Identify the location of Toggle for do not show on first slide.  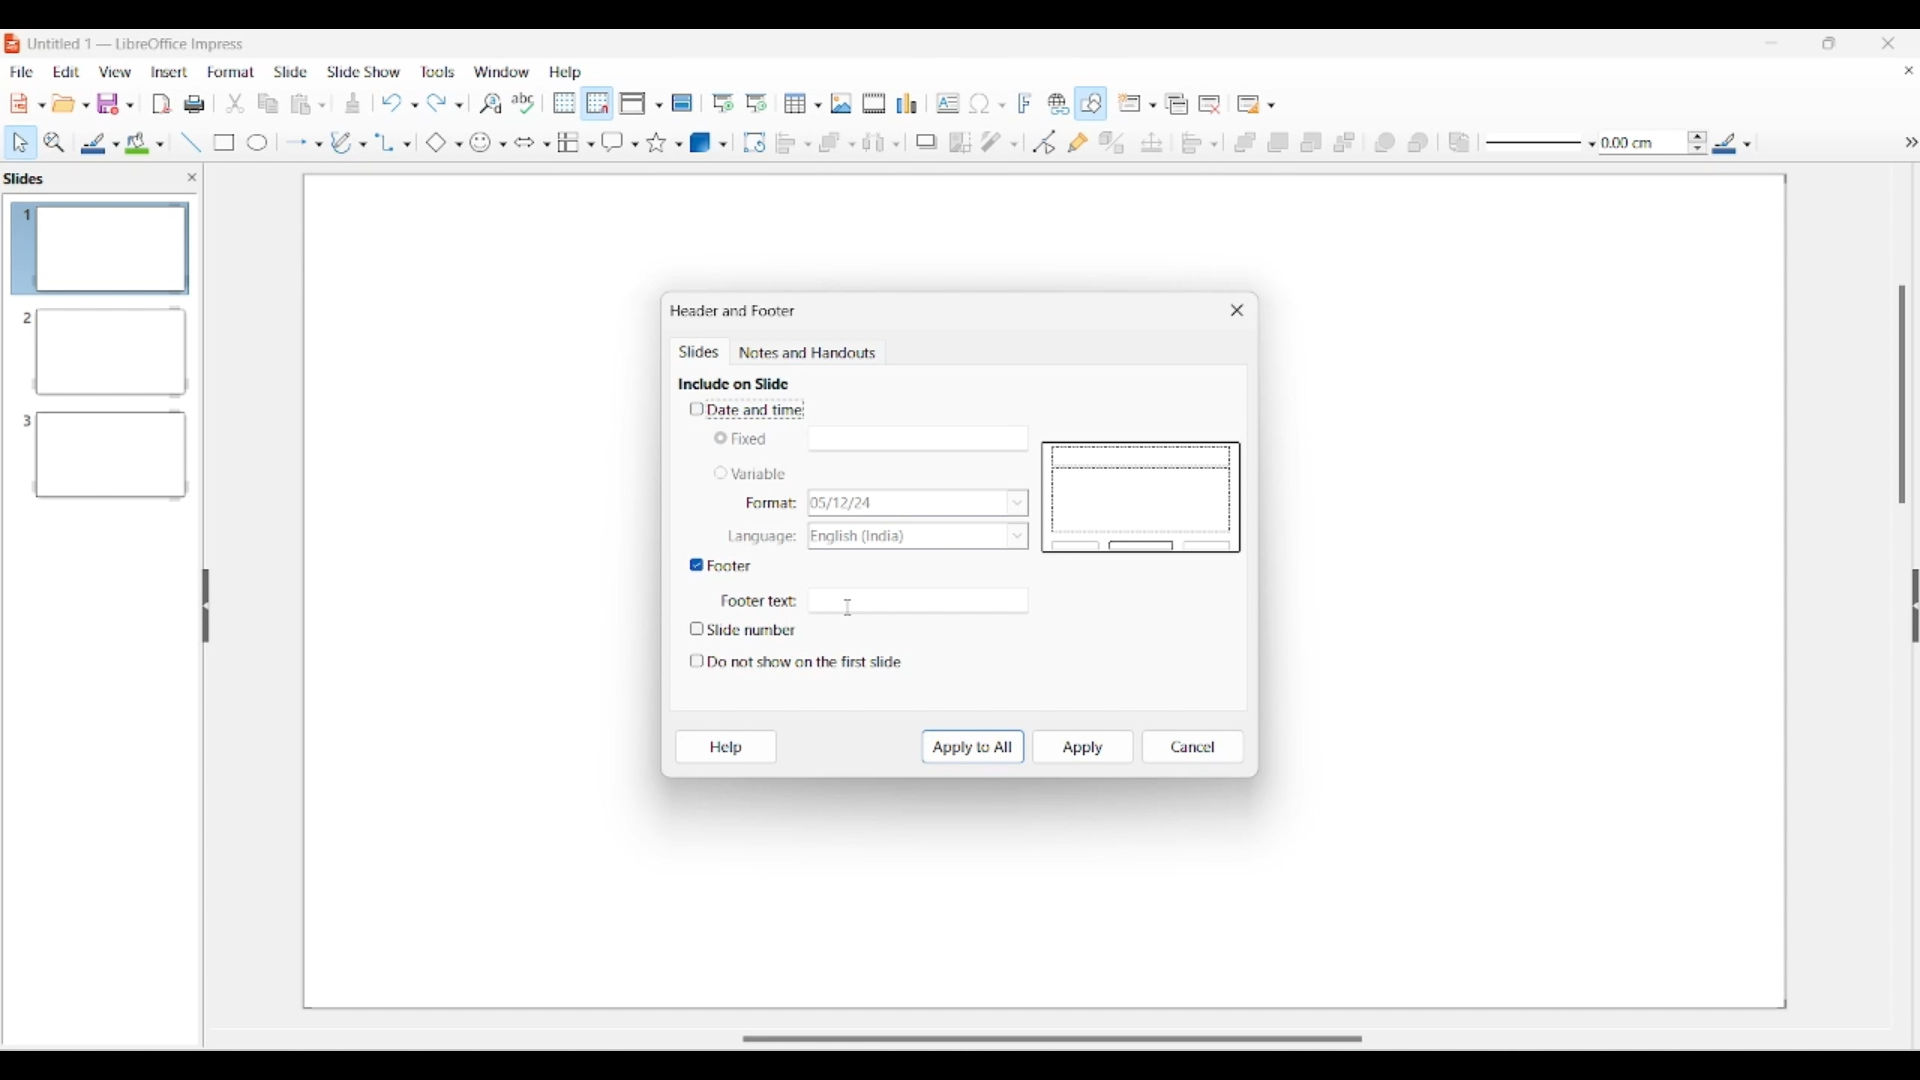
(796, 662).